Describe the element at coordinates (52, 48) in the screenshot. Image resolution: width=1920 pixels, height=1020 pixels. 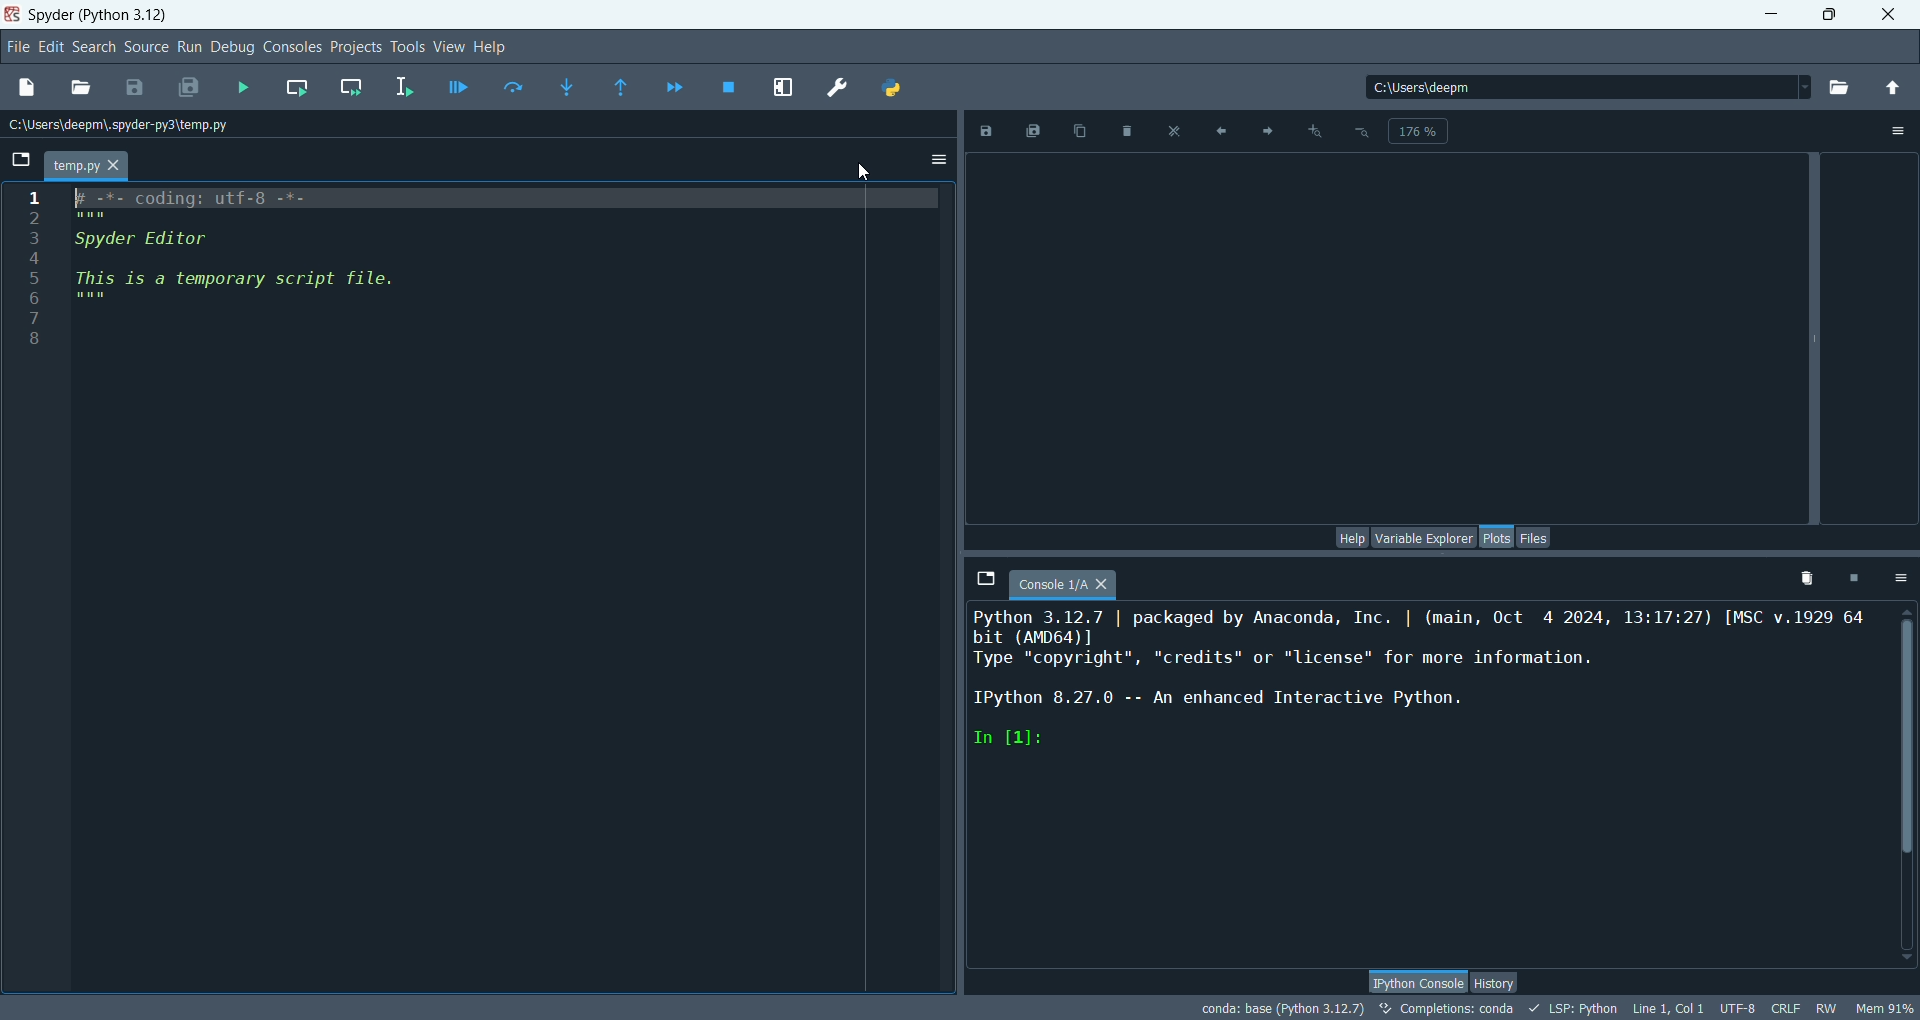
I see `edit` at that location.